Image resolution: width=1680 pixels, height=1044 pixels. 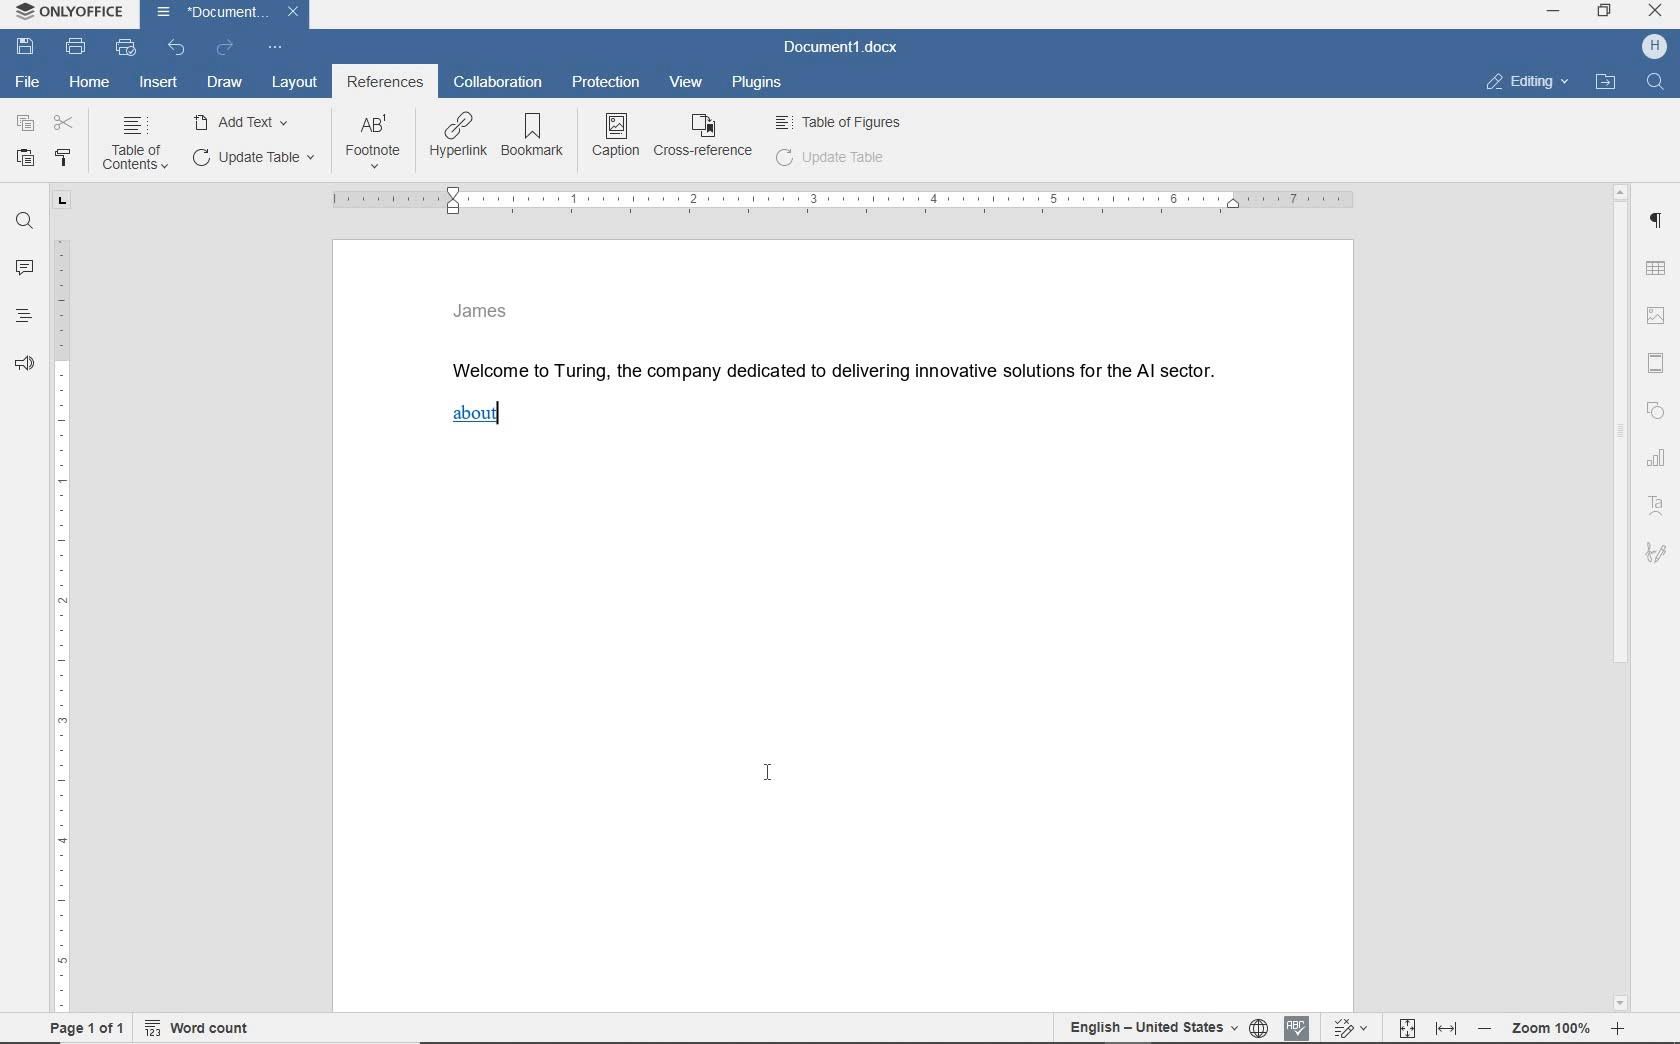 What do you see at coordinates (683, 83) in the screenshot?
I see `view` at bounding box center [683, 83].